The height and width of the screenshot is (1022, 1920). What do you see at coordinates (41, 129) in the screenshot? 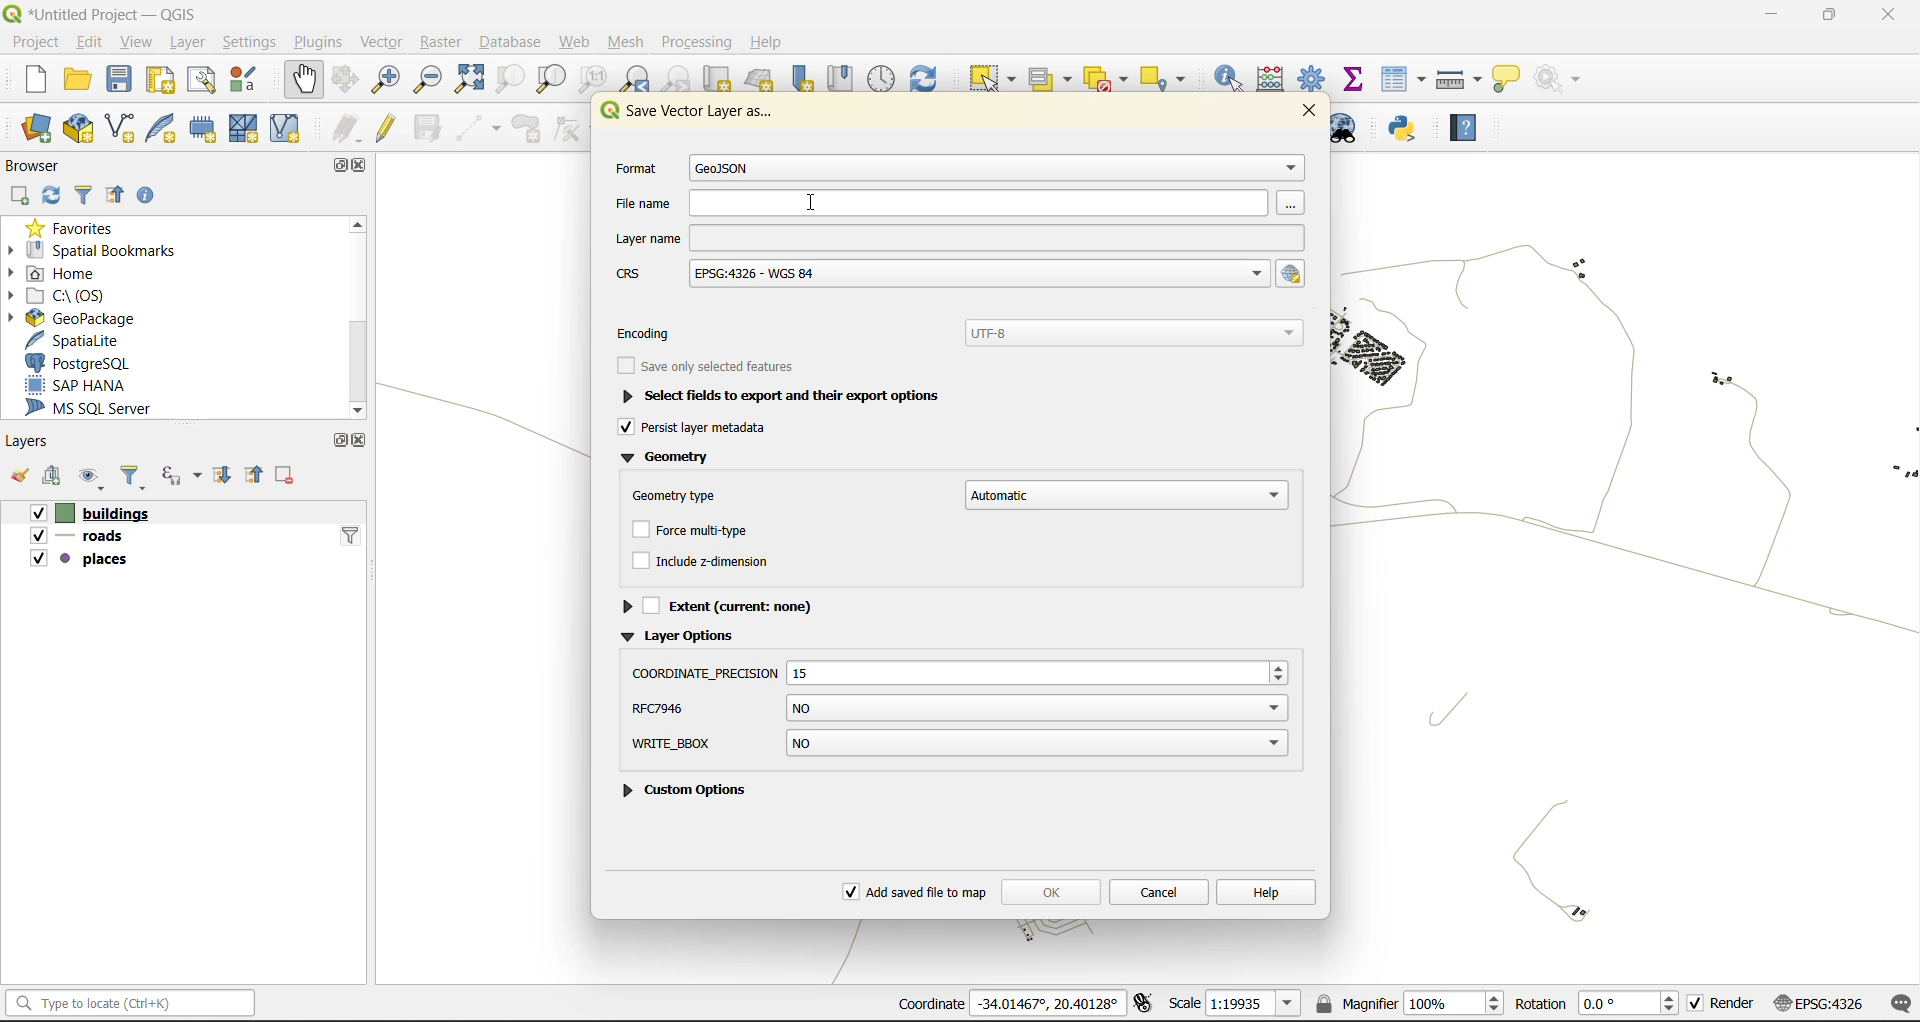
I see `open data source manager` at bounding box center [41, 129].